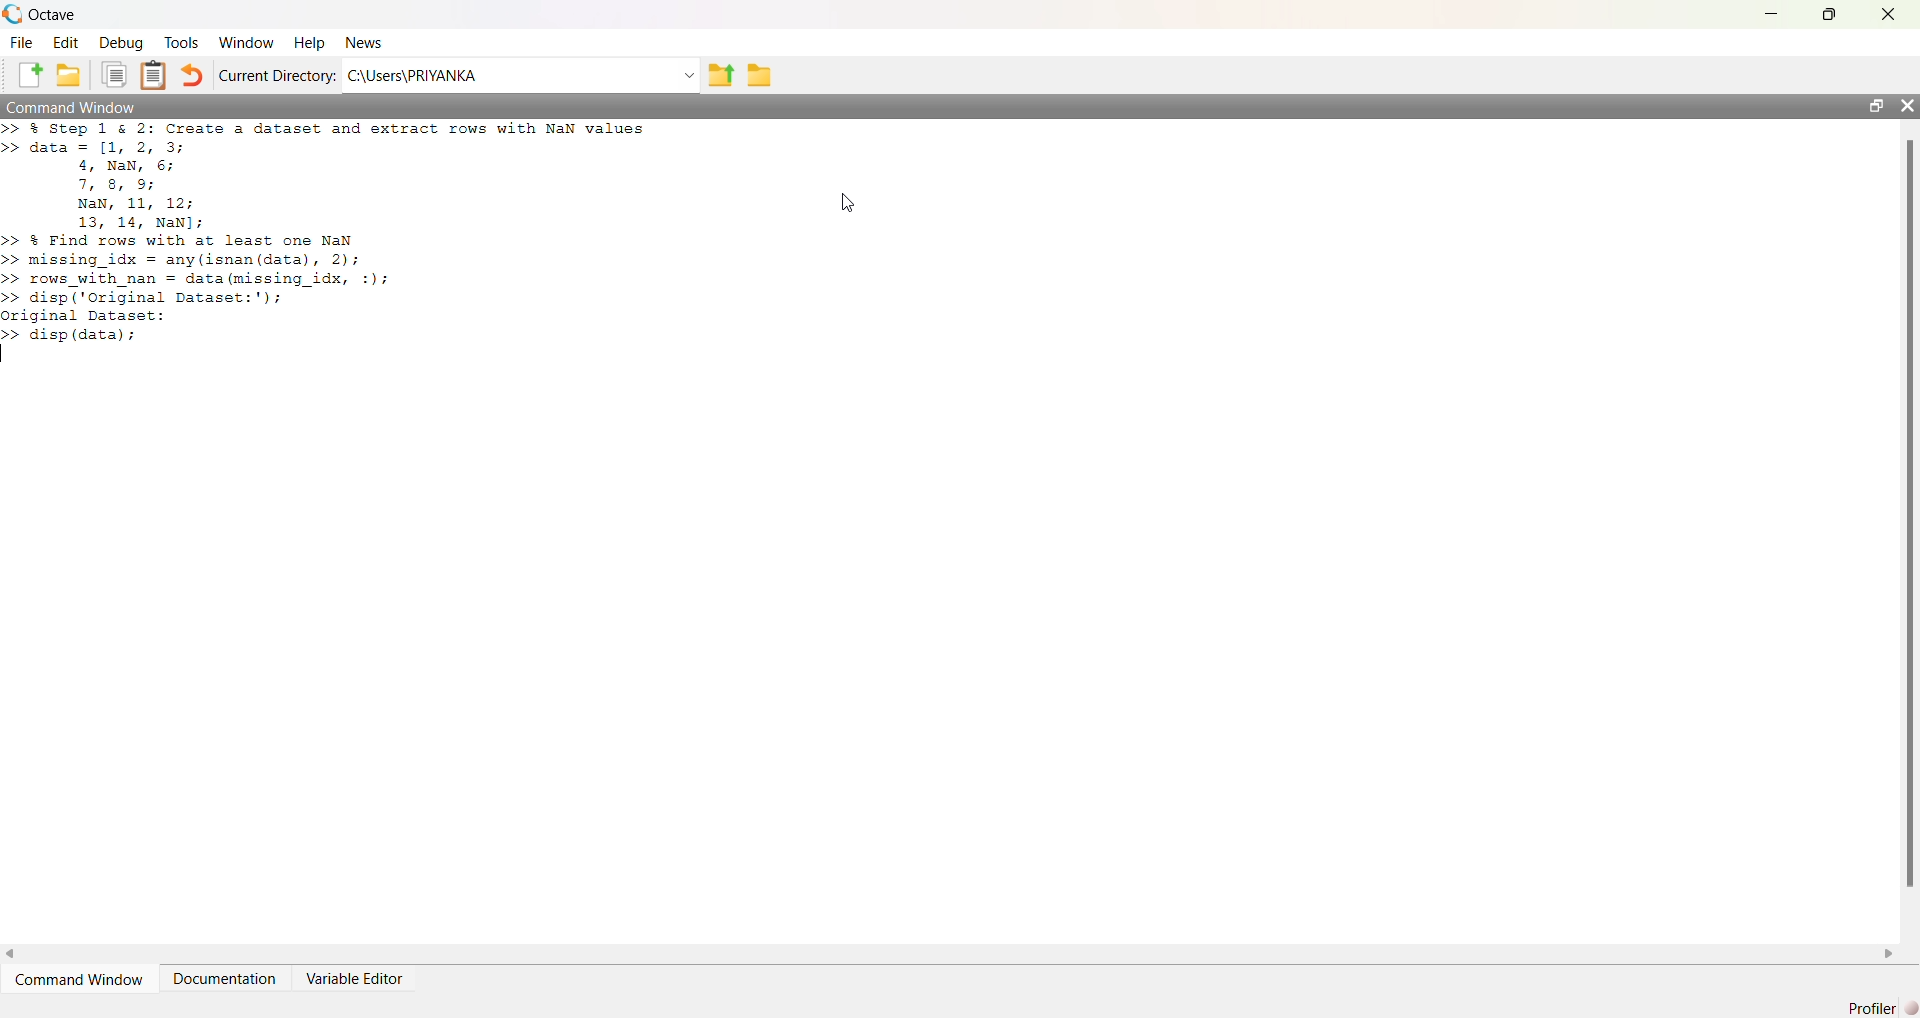 The width and height of the screenshot is (1920, 1018). I want to click on folder, so click(760, 76).